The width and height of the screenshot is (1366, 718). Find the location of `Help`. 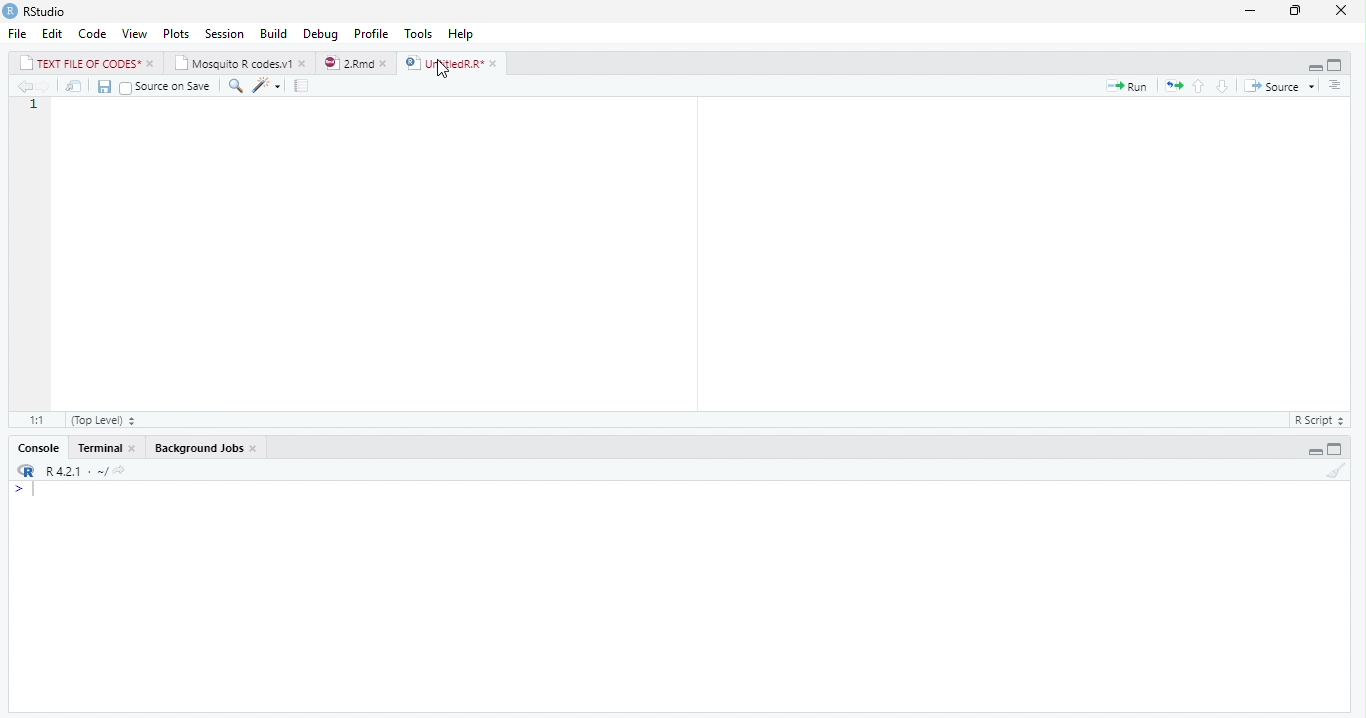

Help is located at coordinates (465, 34).